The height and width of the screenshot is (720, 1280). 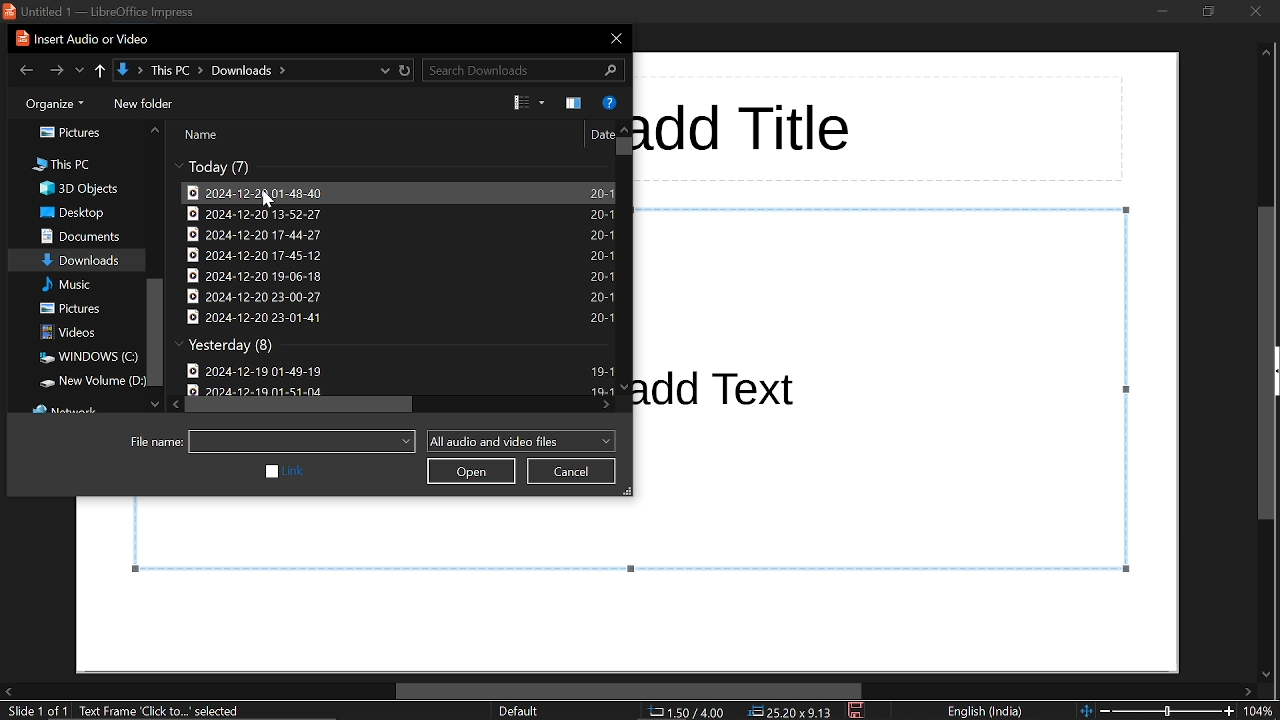 I want to click on file titled "2024-12-20 01-43-40", so click(x=396, y=191).